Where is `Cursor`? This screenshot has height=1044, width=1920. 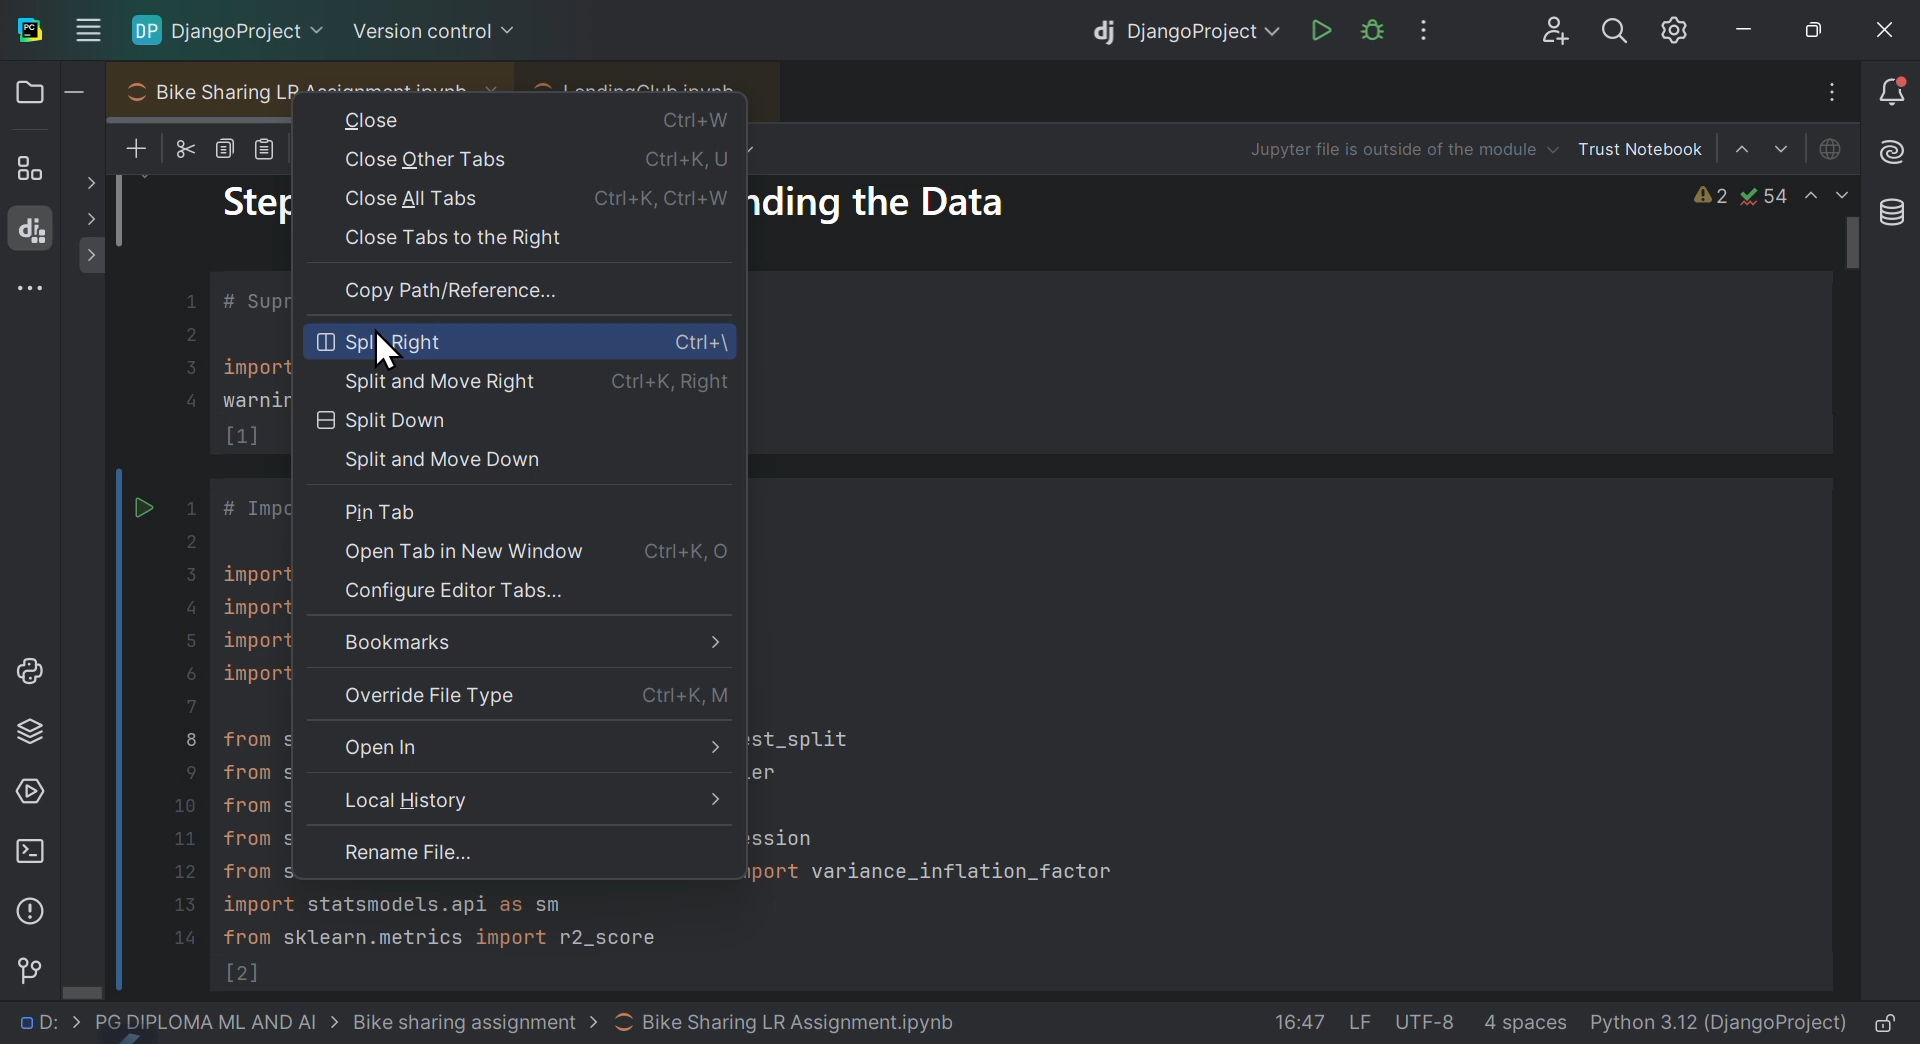
Cursor is located at coordinates (392, 352).